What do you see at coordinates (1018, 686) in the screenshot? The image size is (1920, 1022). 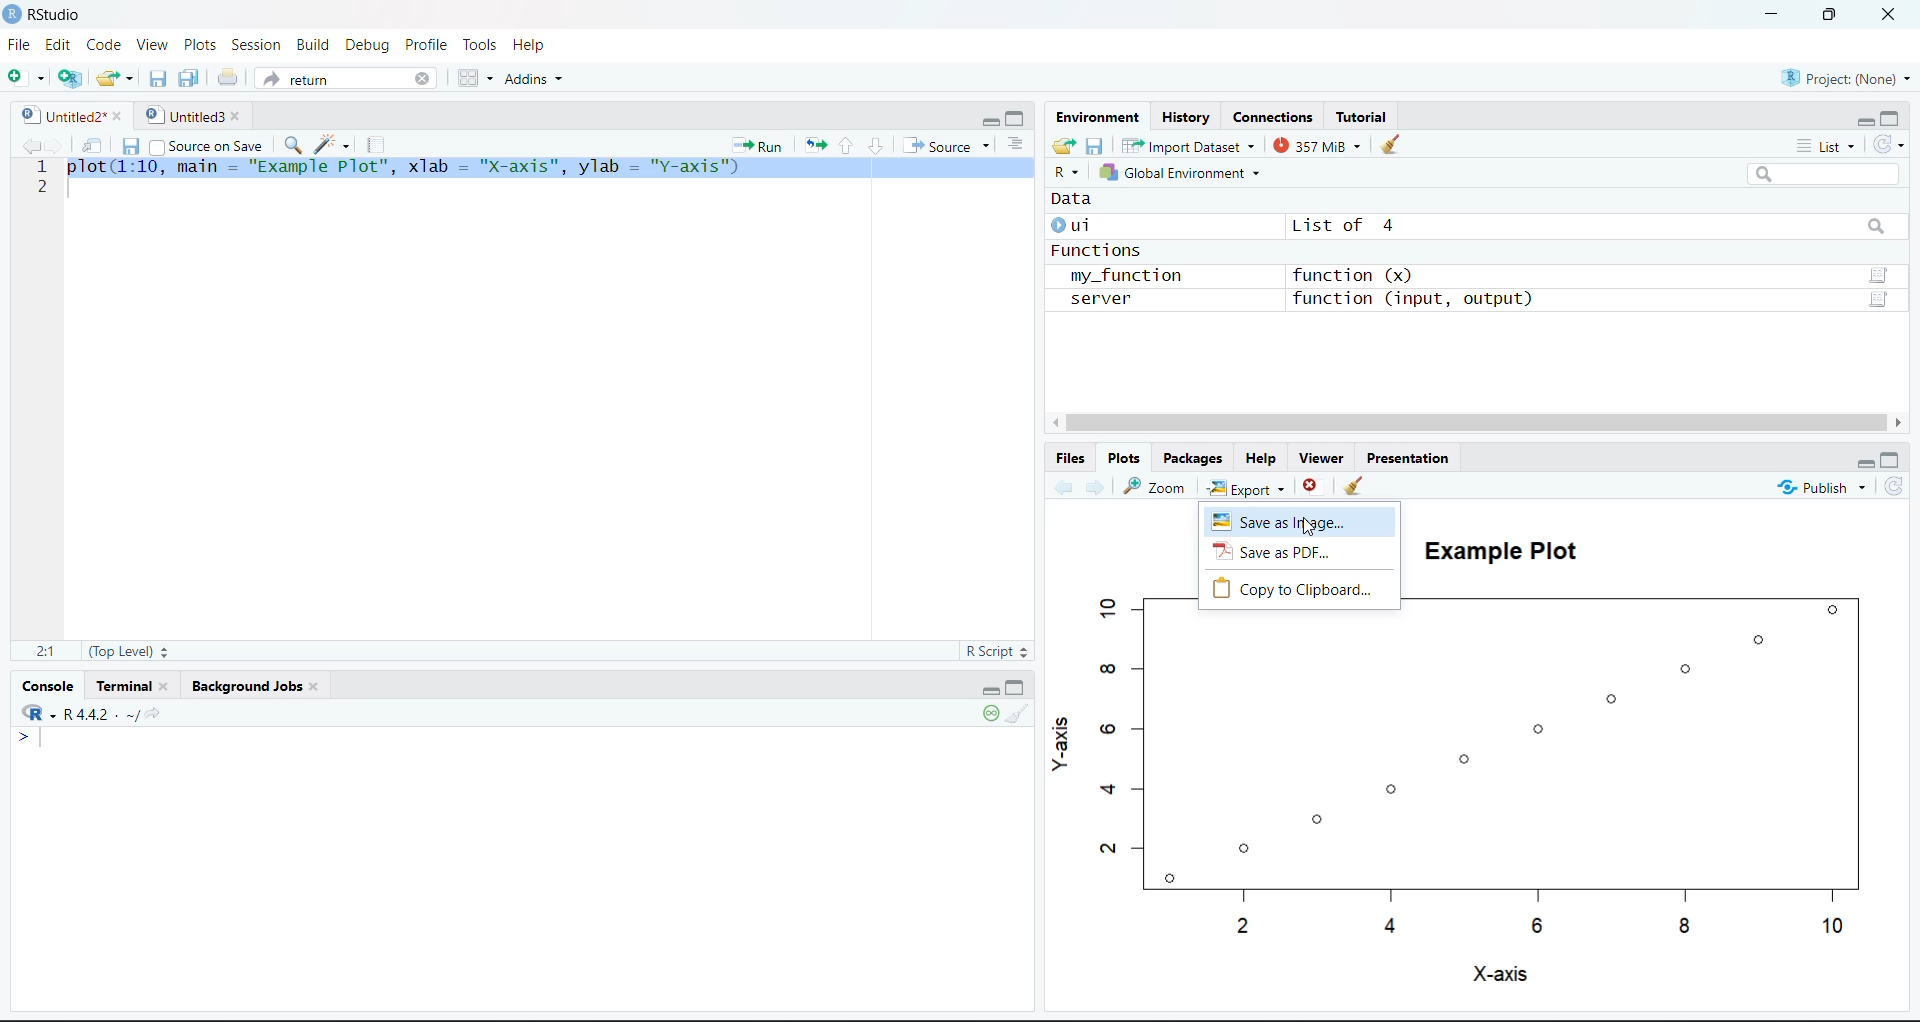 I see `Maximize/Restore` at bounding box center [1018, 686].